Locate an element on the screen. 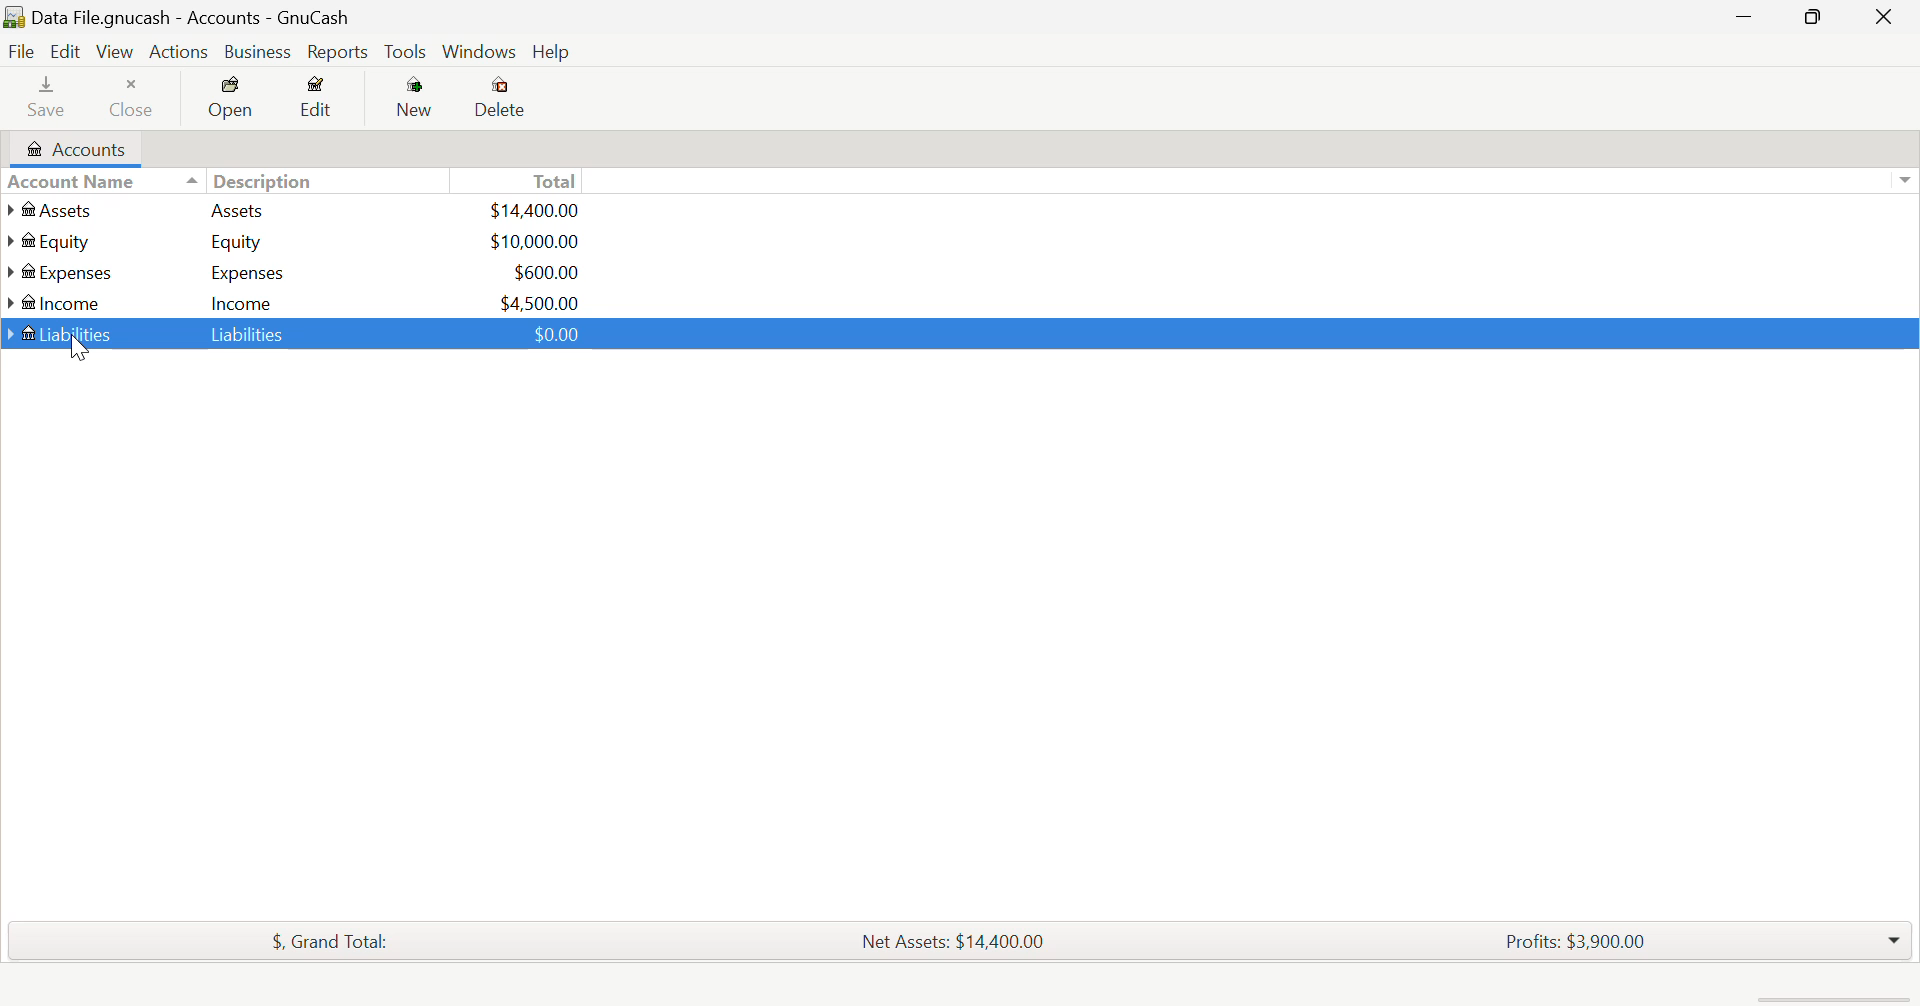 The image size is (1920, 1006). Tools is located at coordinates (407, 53).